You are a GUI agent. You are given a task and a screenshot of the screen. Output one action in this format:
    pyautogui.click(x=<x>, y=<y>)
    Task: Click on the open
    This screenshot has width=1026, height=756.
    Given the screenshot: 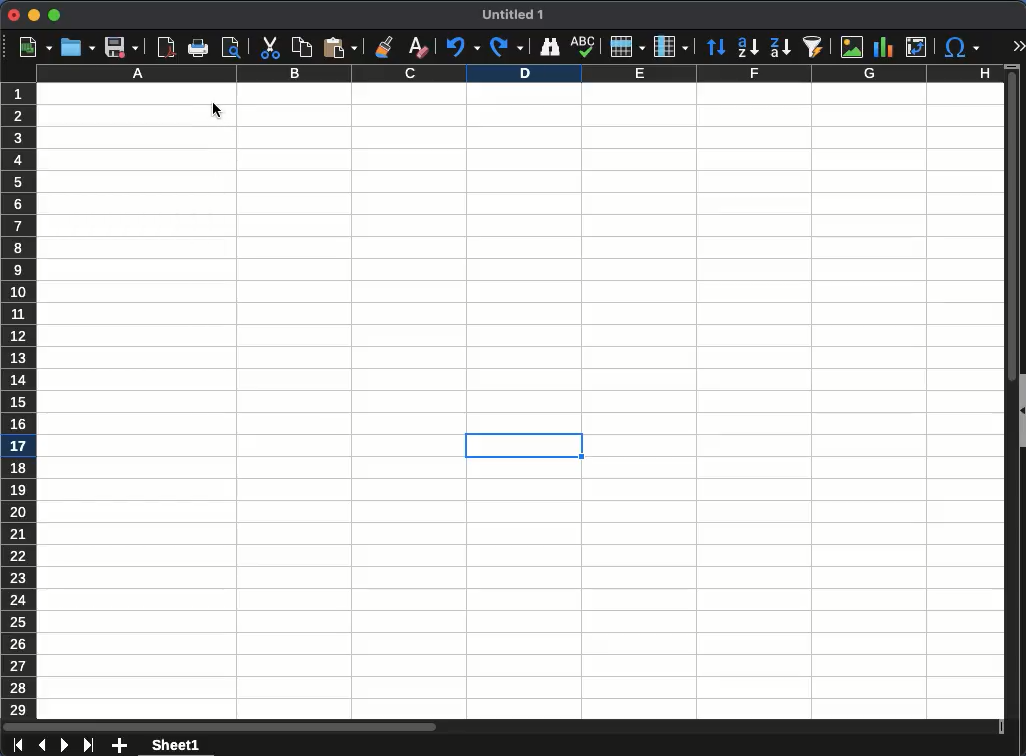 What is the action you would take?
    pyautogui.click(x=78, y=48)
    